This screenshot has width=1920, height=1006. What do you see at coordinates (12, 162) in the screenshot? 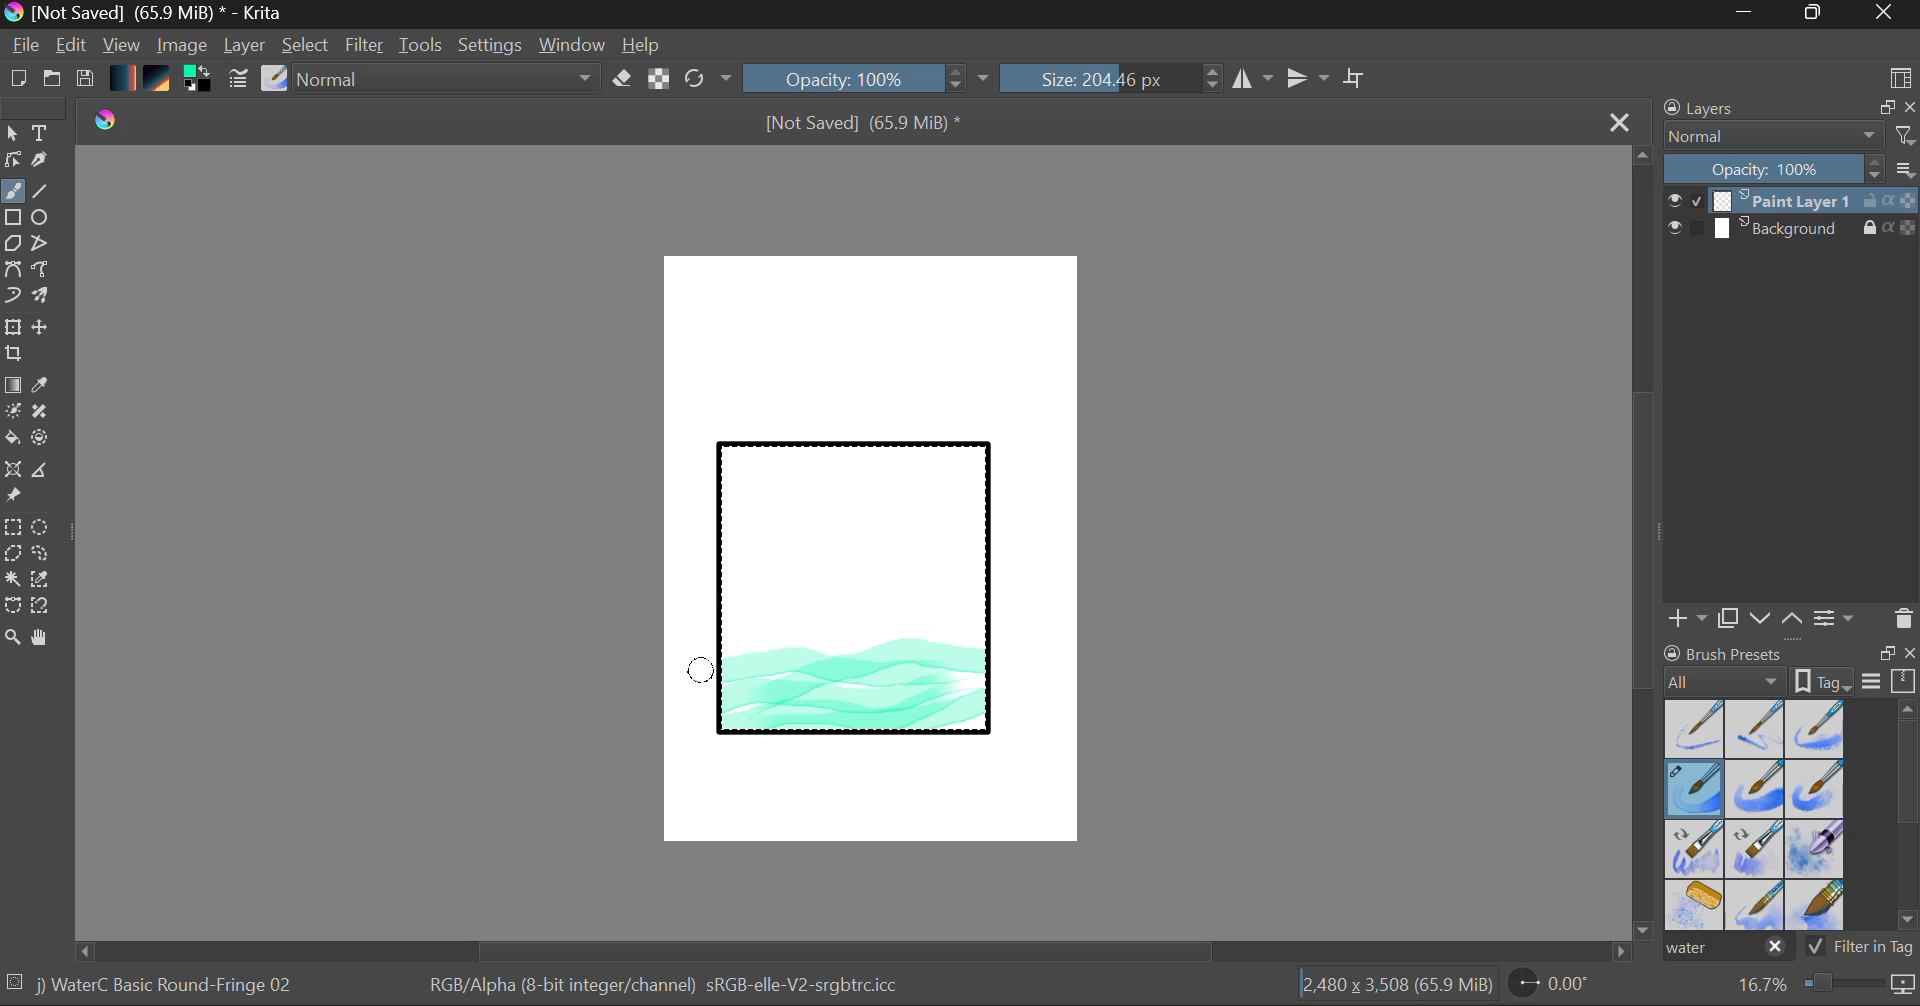
I see `Edit Shapes` at bounding box center [12, 162].